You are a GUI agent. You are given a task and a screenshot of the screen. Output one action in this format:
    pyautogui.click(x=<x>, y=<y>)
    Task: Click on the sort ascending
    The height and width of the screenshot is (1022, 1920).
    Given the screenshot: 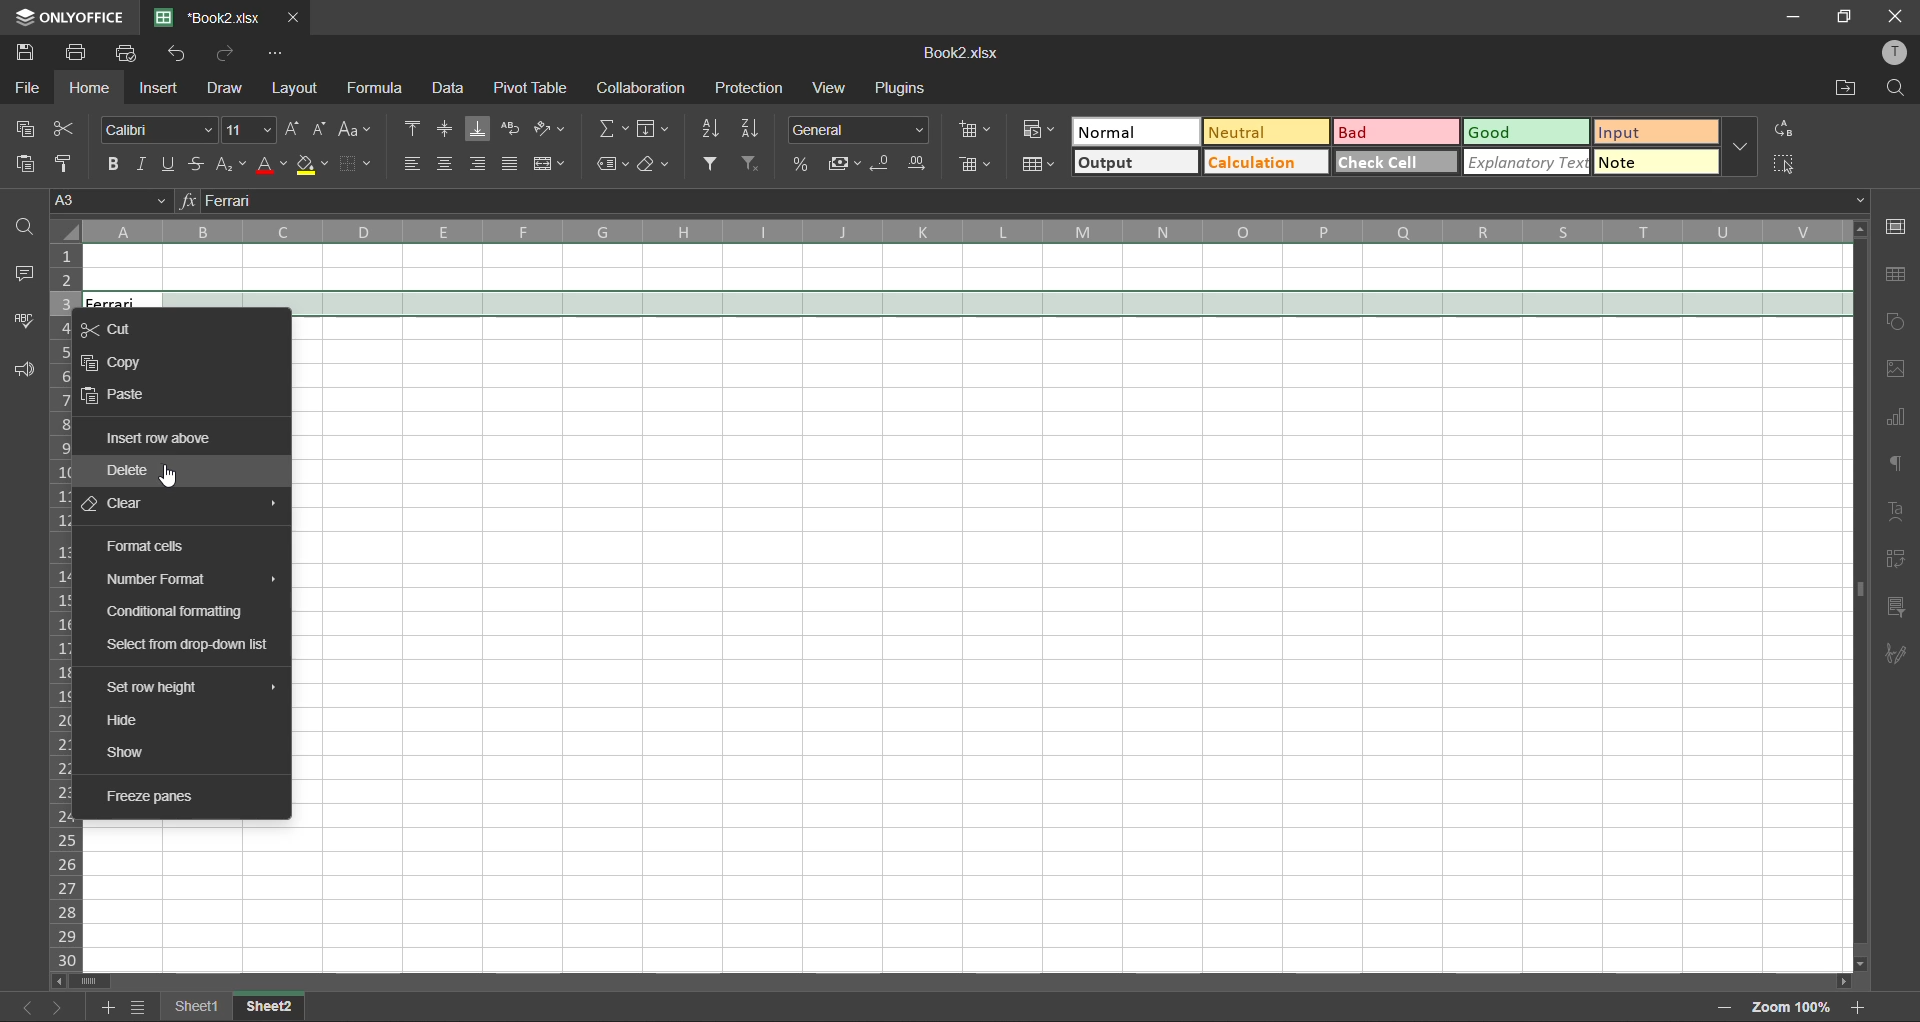 What is the action you would take?
    pyautogui.click(x=714, y=128)
    